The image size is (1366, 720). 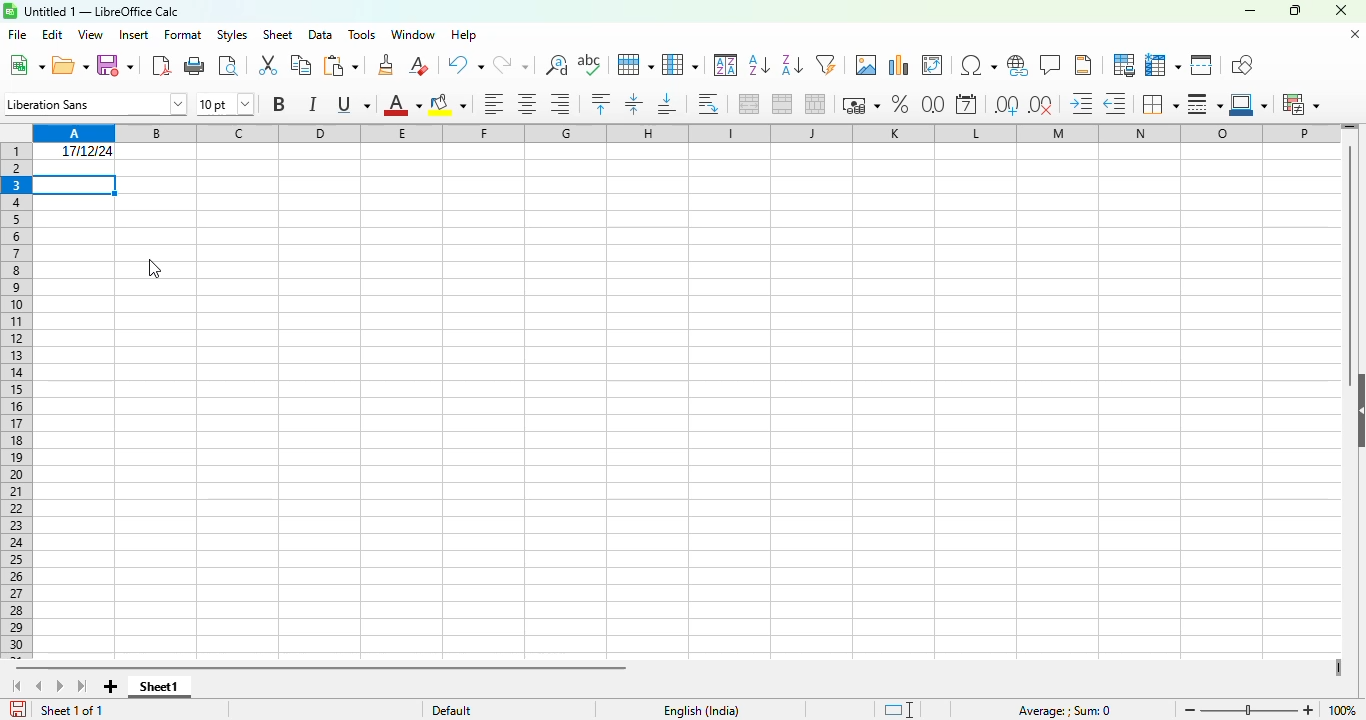 I want to click on define print area, so click(x=1123, y=64).